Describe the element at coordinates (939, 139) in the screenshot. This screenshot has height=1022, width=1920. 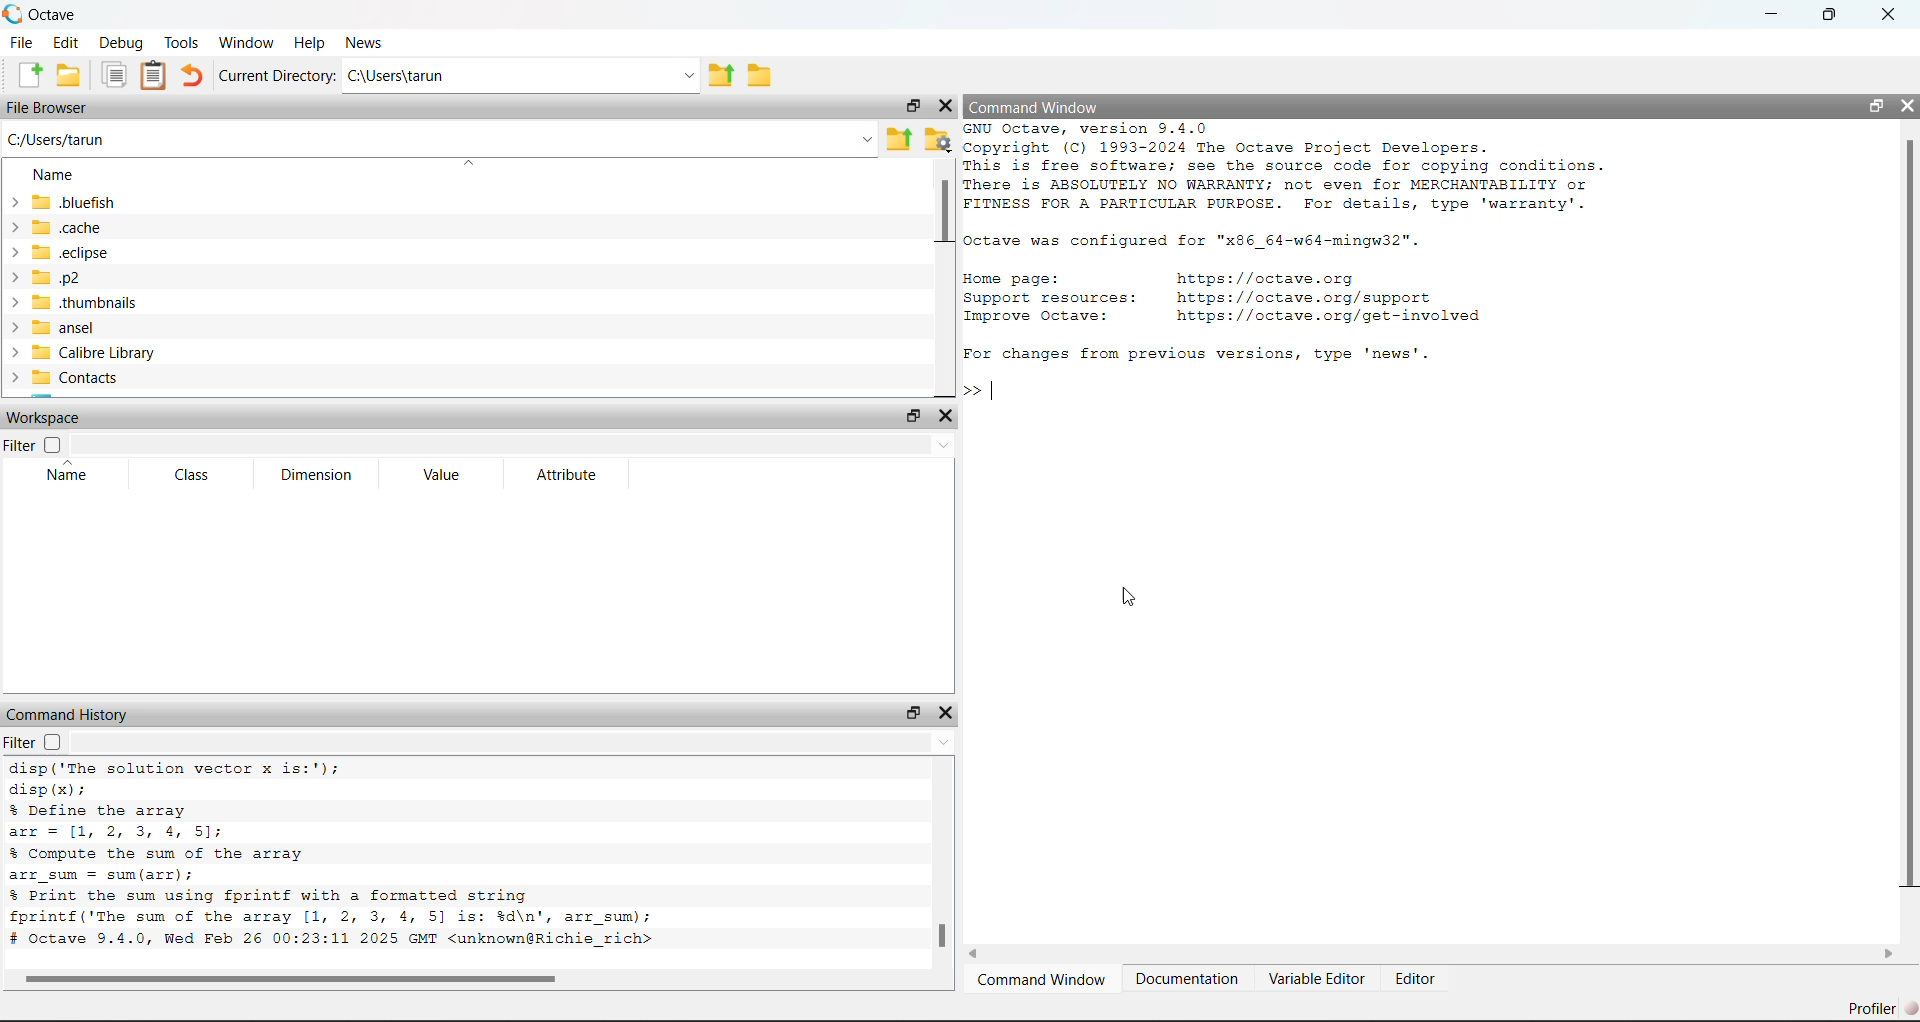
I see `Directory settings` at that location.